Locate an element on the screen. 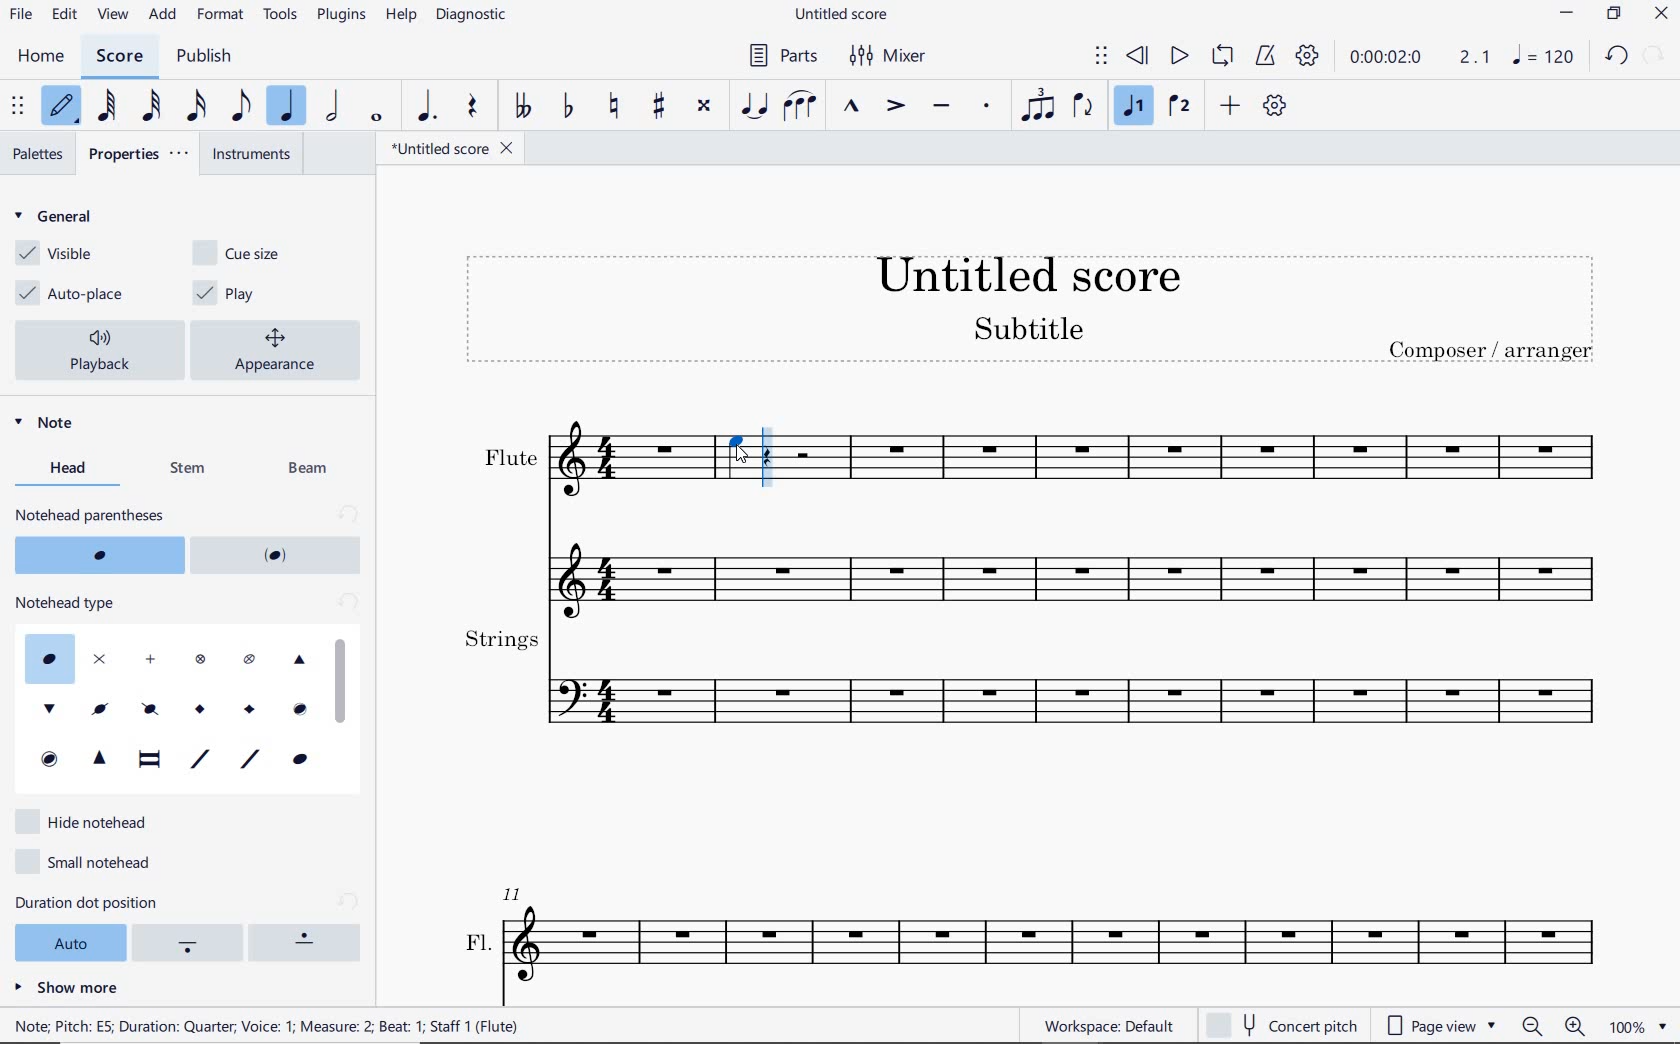 Image resolution: width=1680 pixels, height=1044 pixels. NOTEHEAD PARENTHESES is located at coordinates (190, 539).